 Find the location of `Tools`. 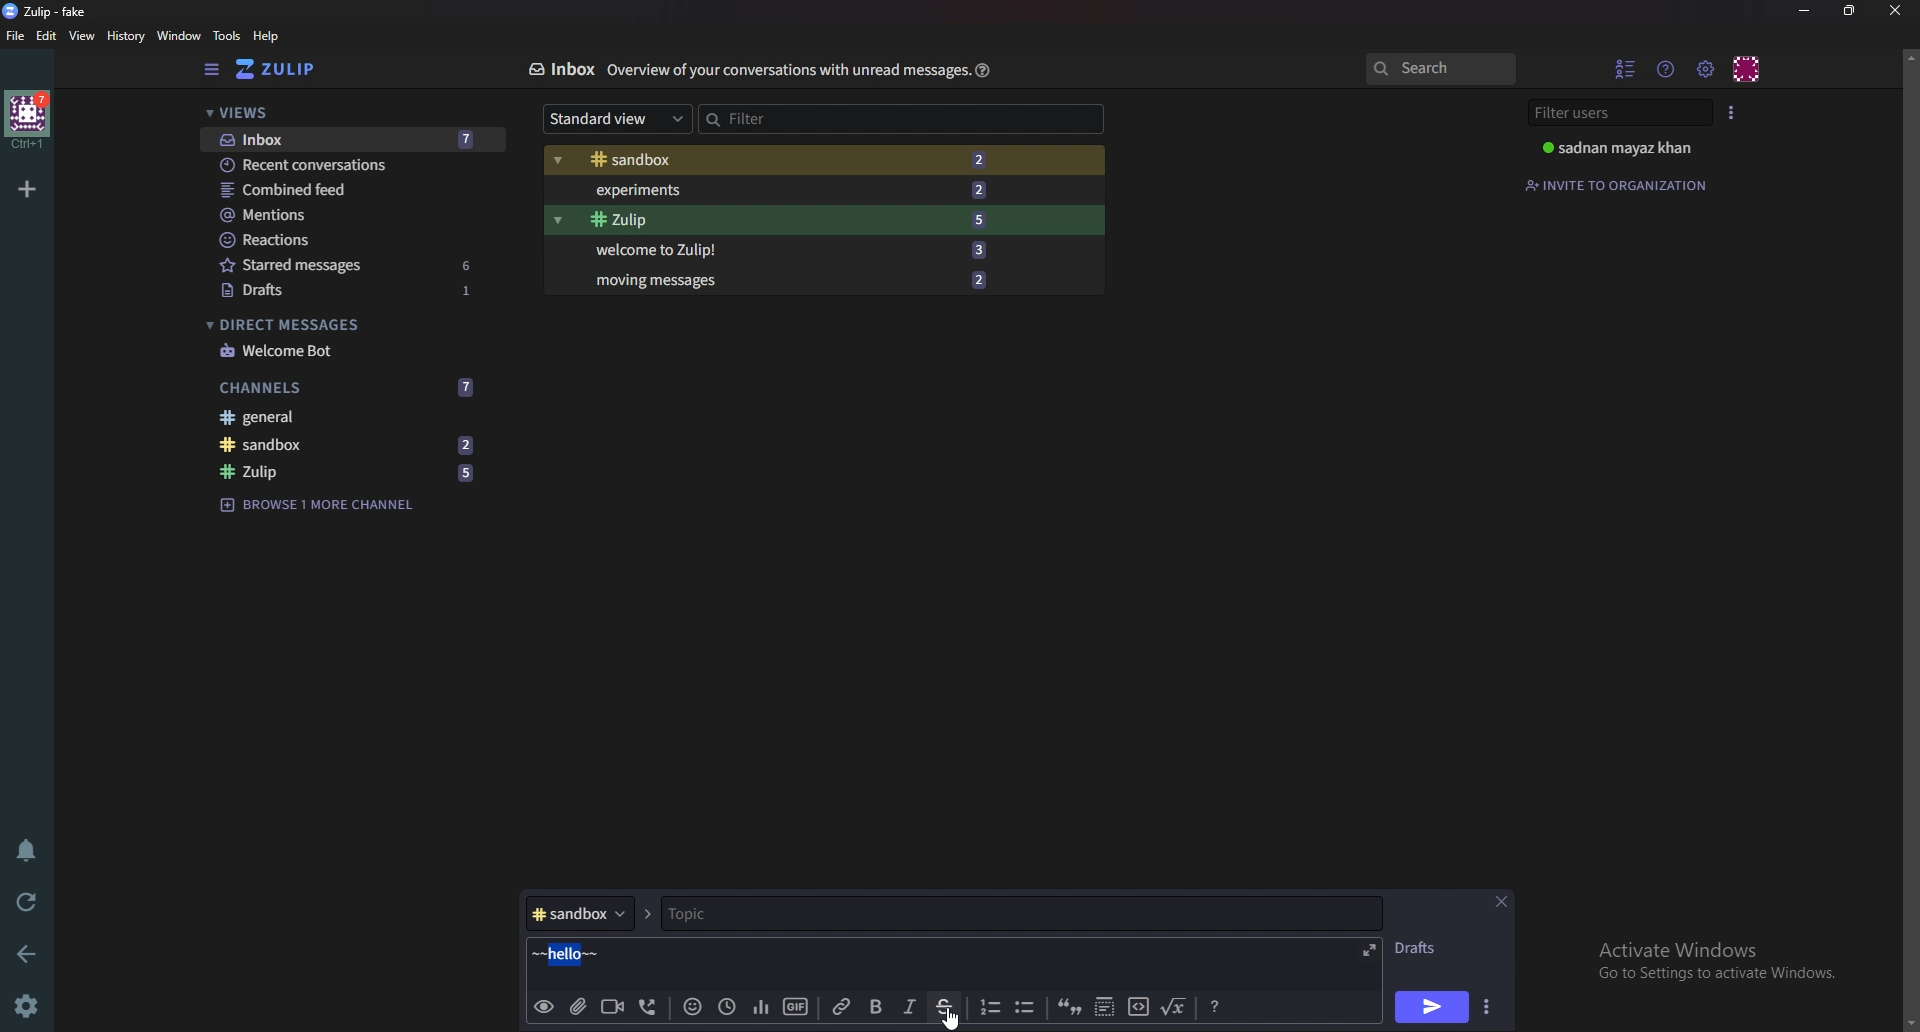

Tools is located at coordinates (227, 35).